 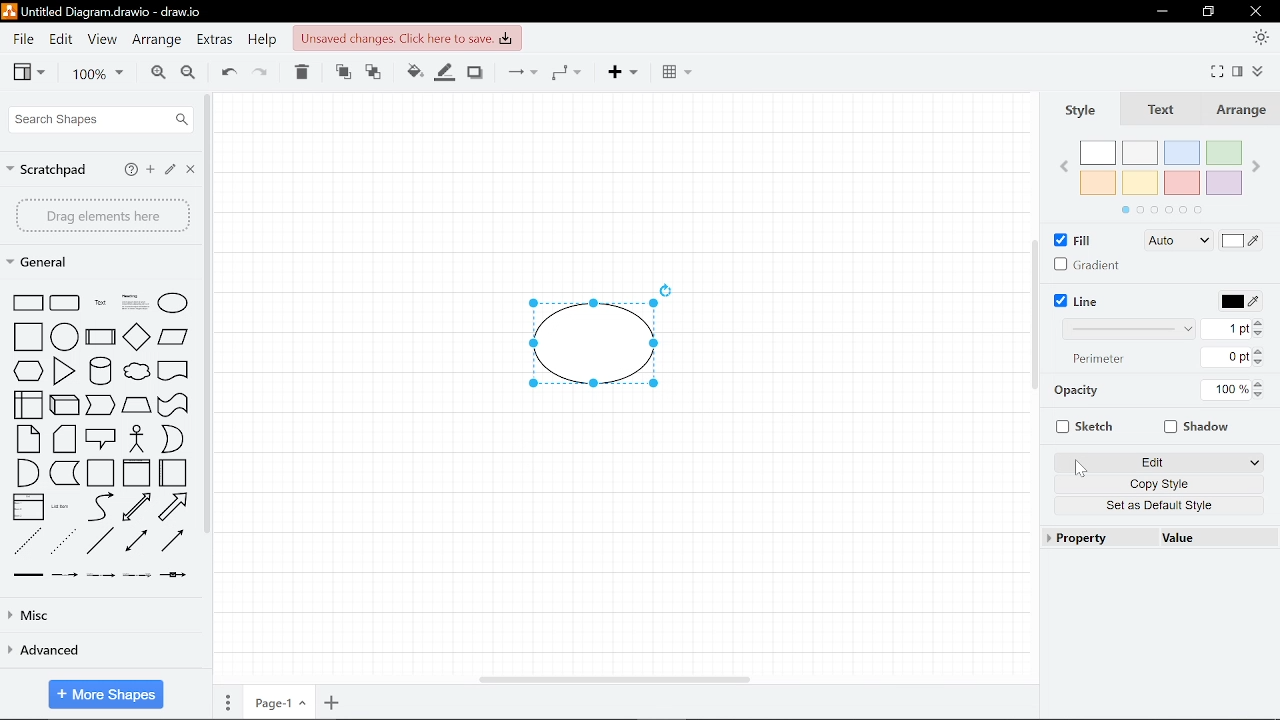 I want to click on Extras, so click(x=215, y=41).